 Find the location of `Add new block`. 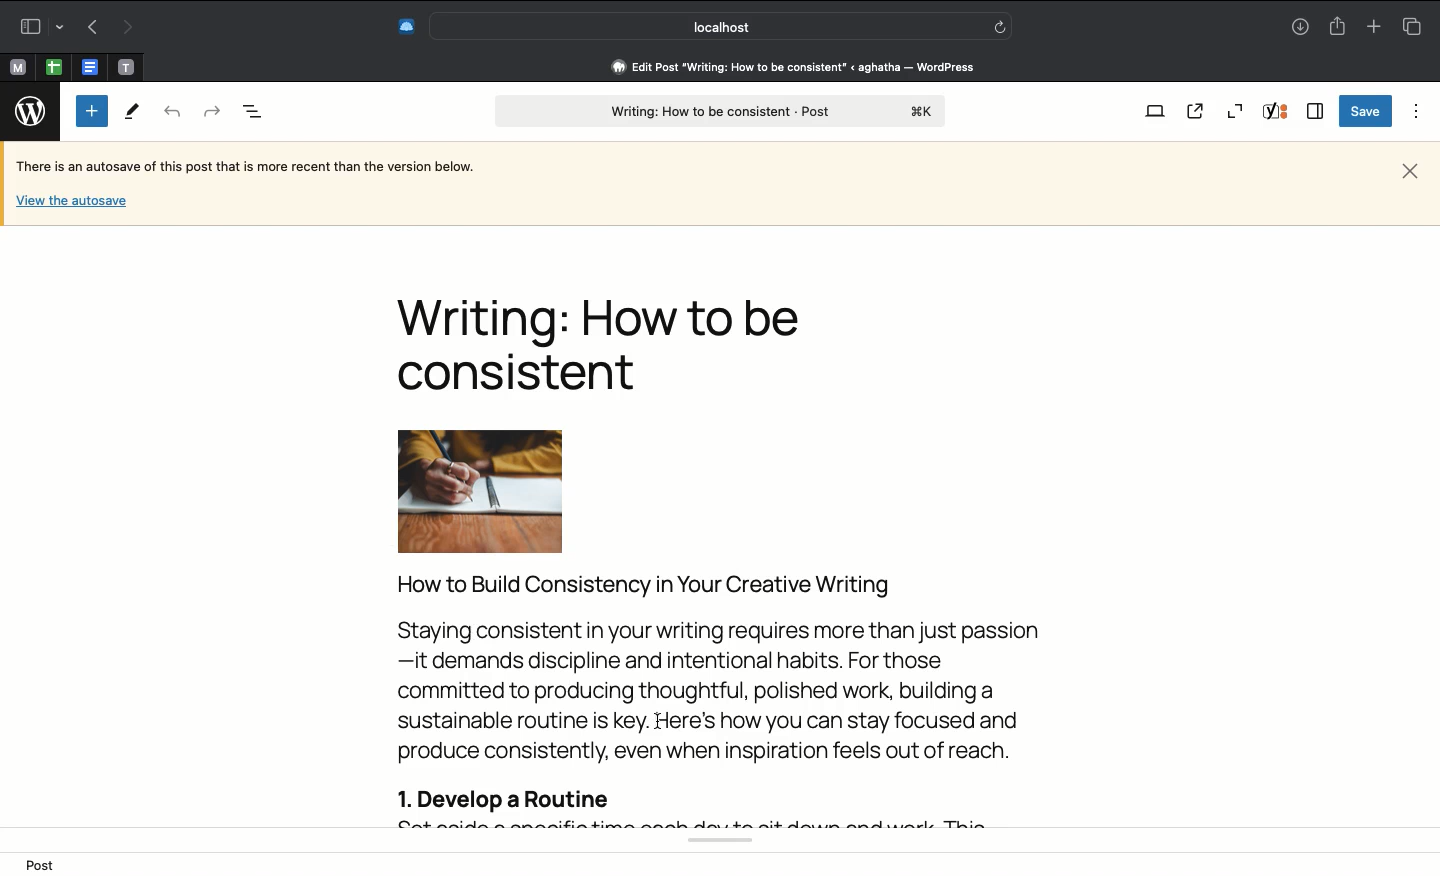

Add new block is located at coordinates (92, 111).